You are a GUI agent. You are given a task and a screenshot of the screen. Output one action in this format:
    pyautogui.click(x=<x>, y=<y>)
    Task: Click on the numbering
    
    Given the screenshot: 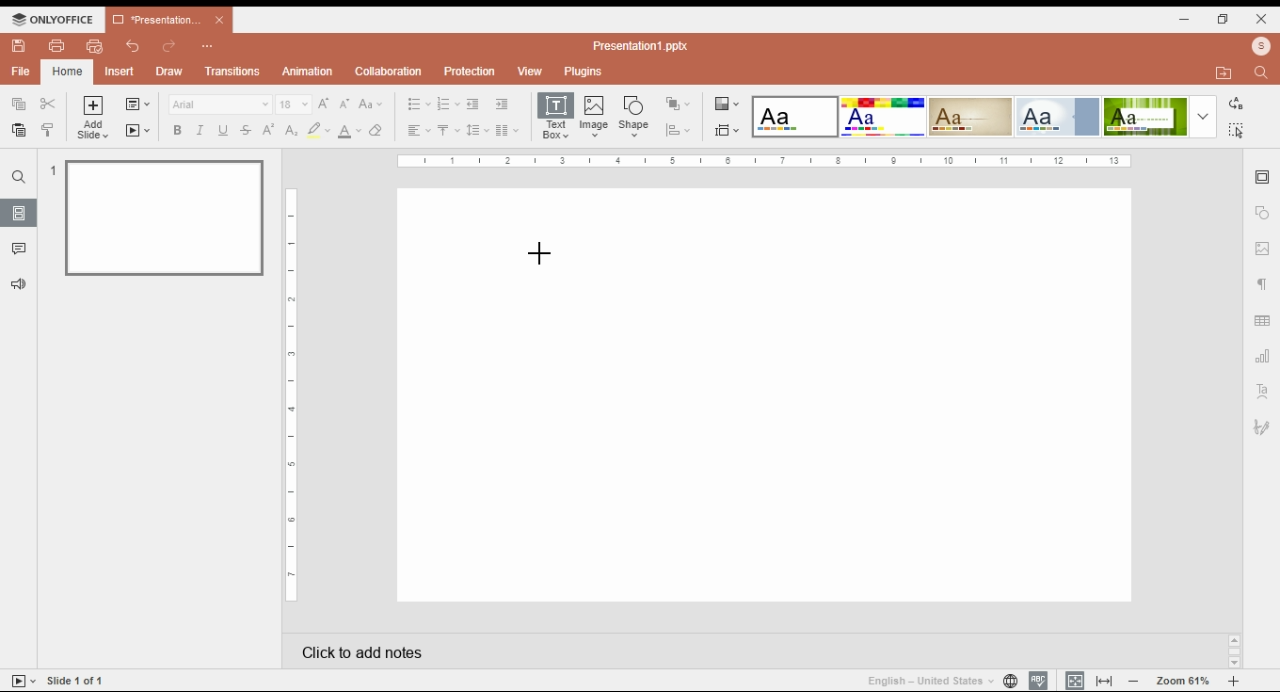 What is the action you would take?
    pyautogui.click(x=448, y=104)
    